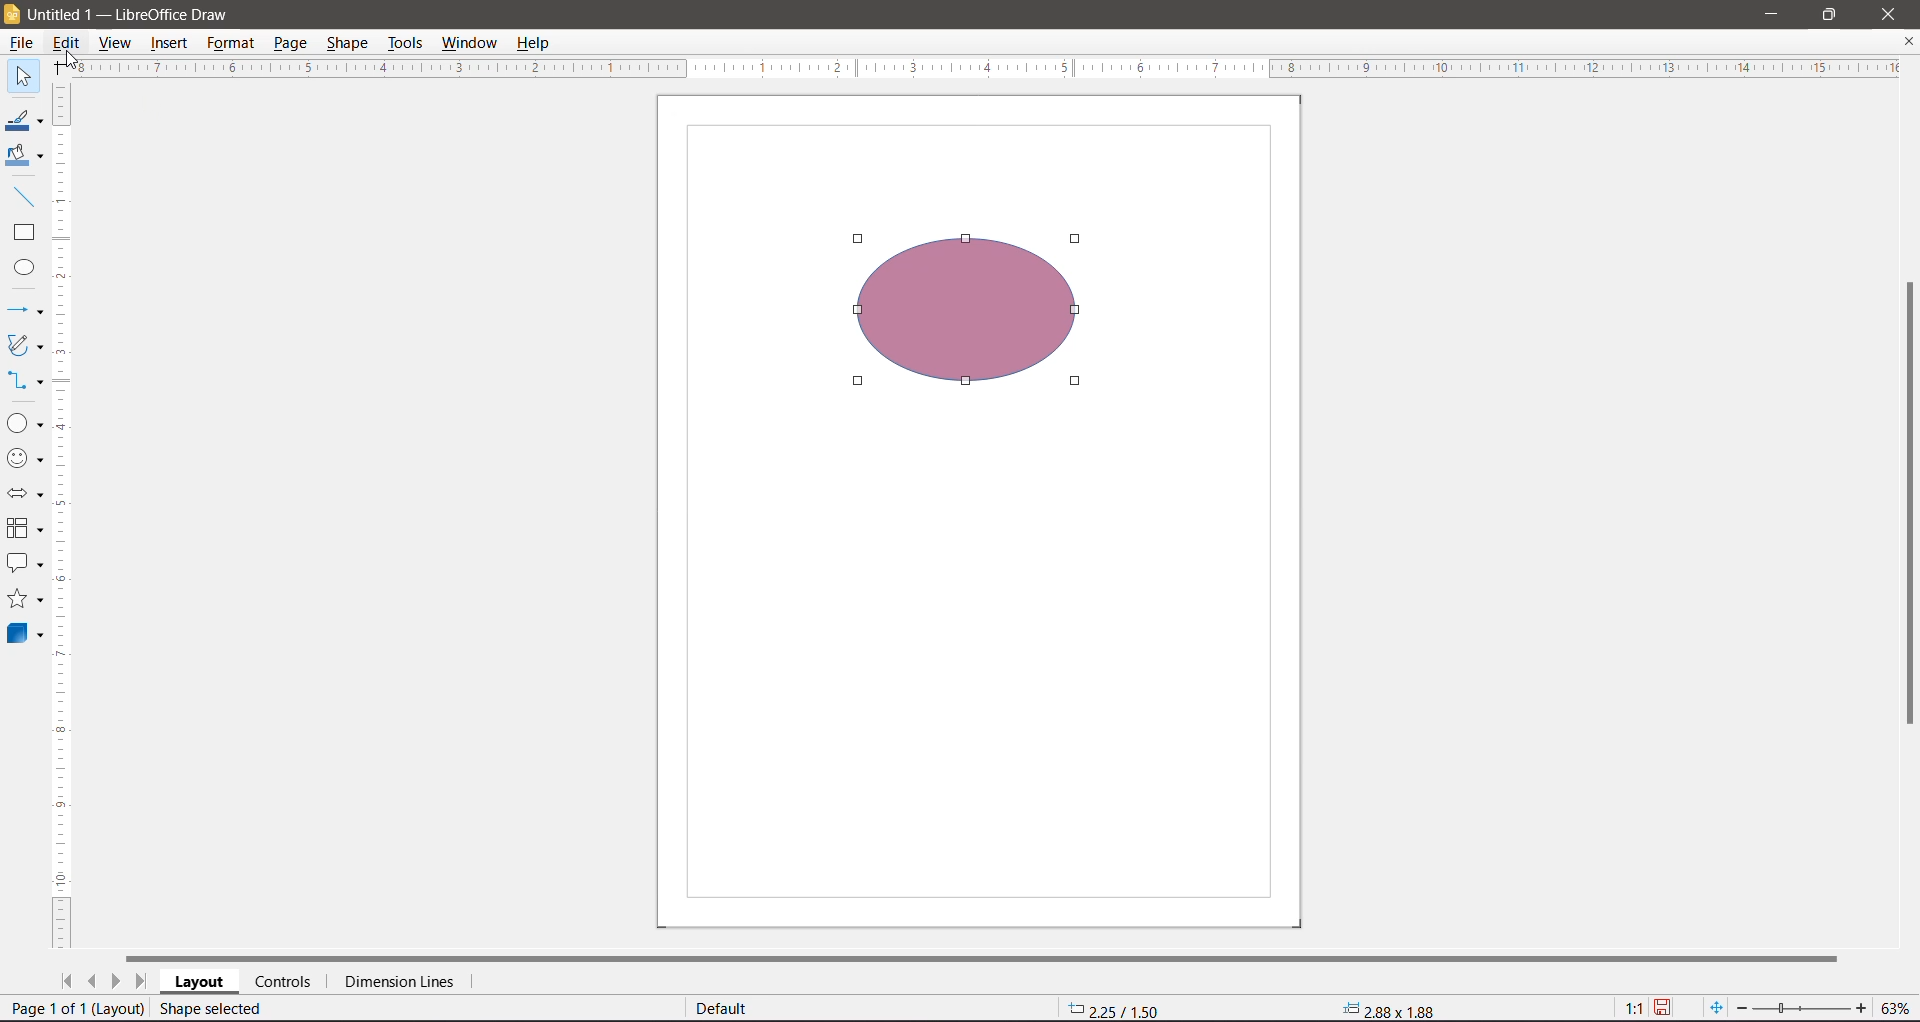 This screenshot has width=1920, height=1022. Describe the element at coordinates (976, 69) in the screenshot. I see `Horizontal Ruler` at that location.